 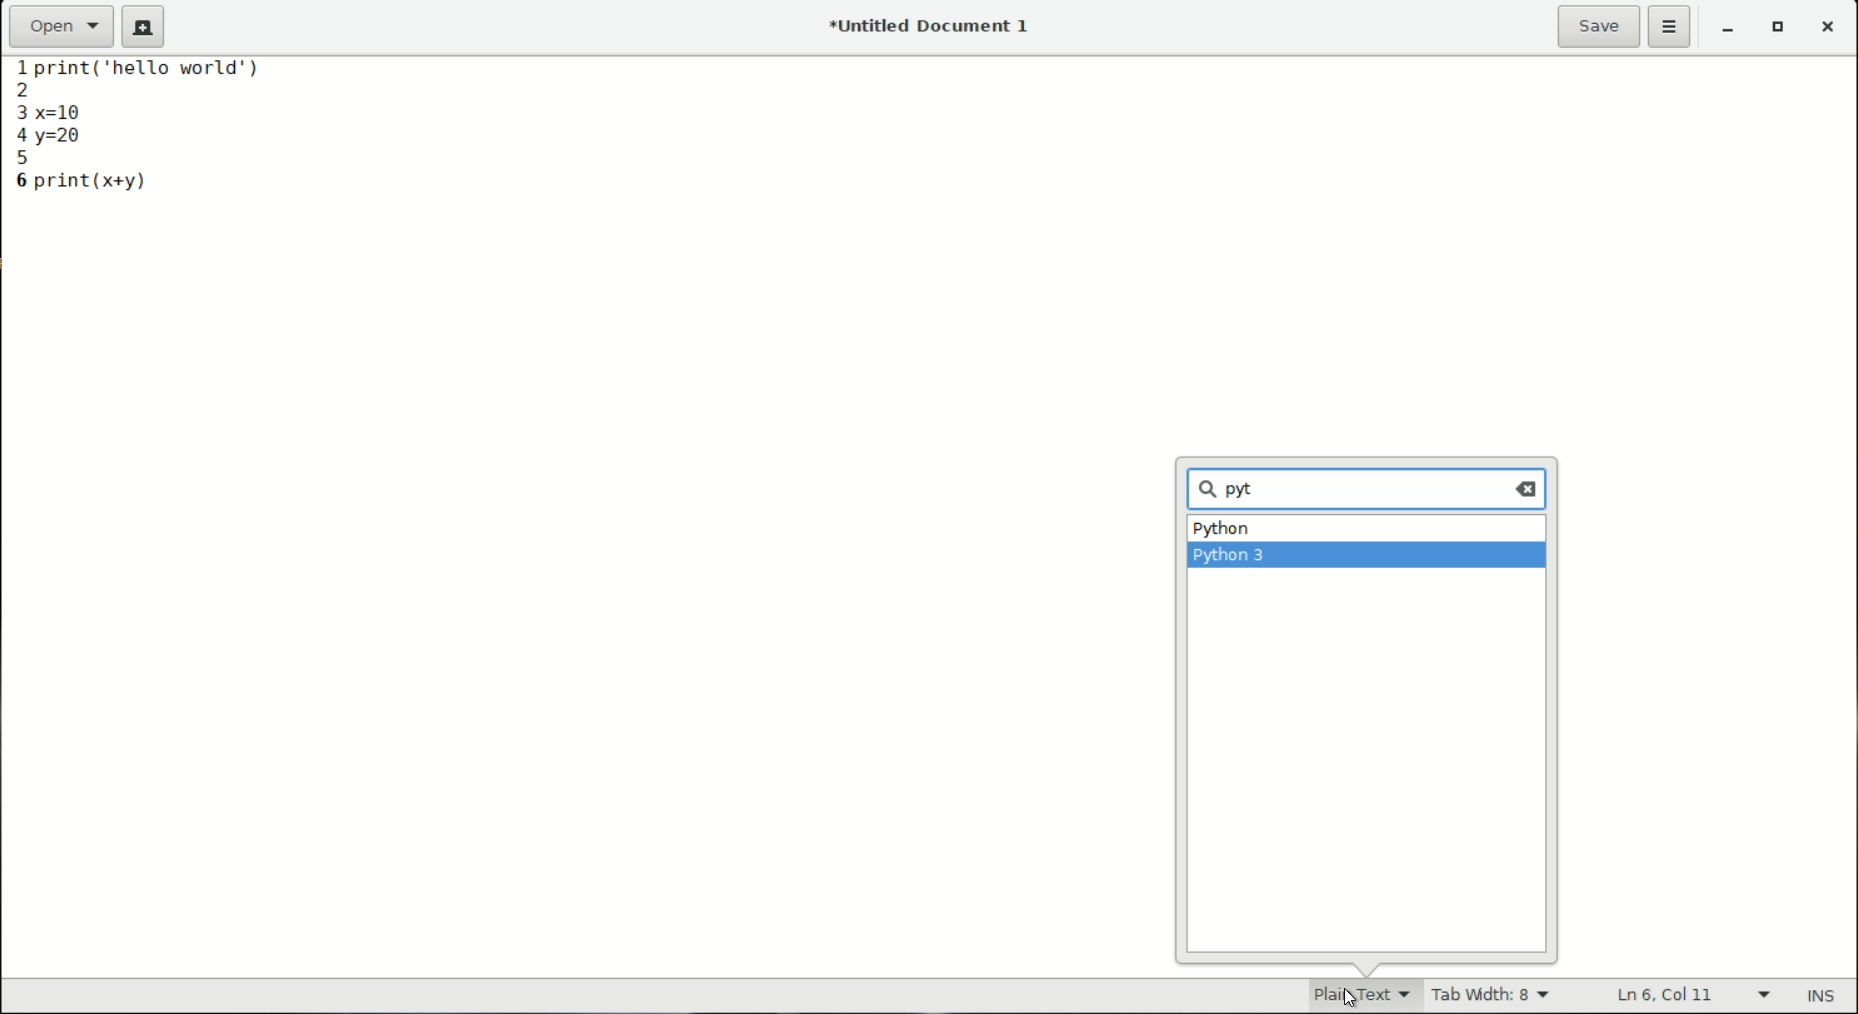 What do you see at coordinates (16, 125) in the screenshot?
I see `line numbers` at bounding box center [16, 125].